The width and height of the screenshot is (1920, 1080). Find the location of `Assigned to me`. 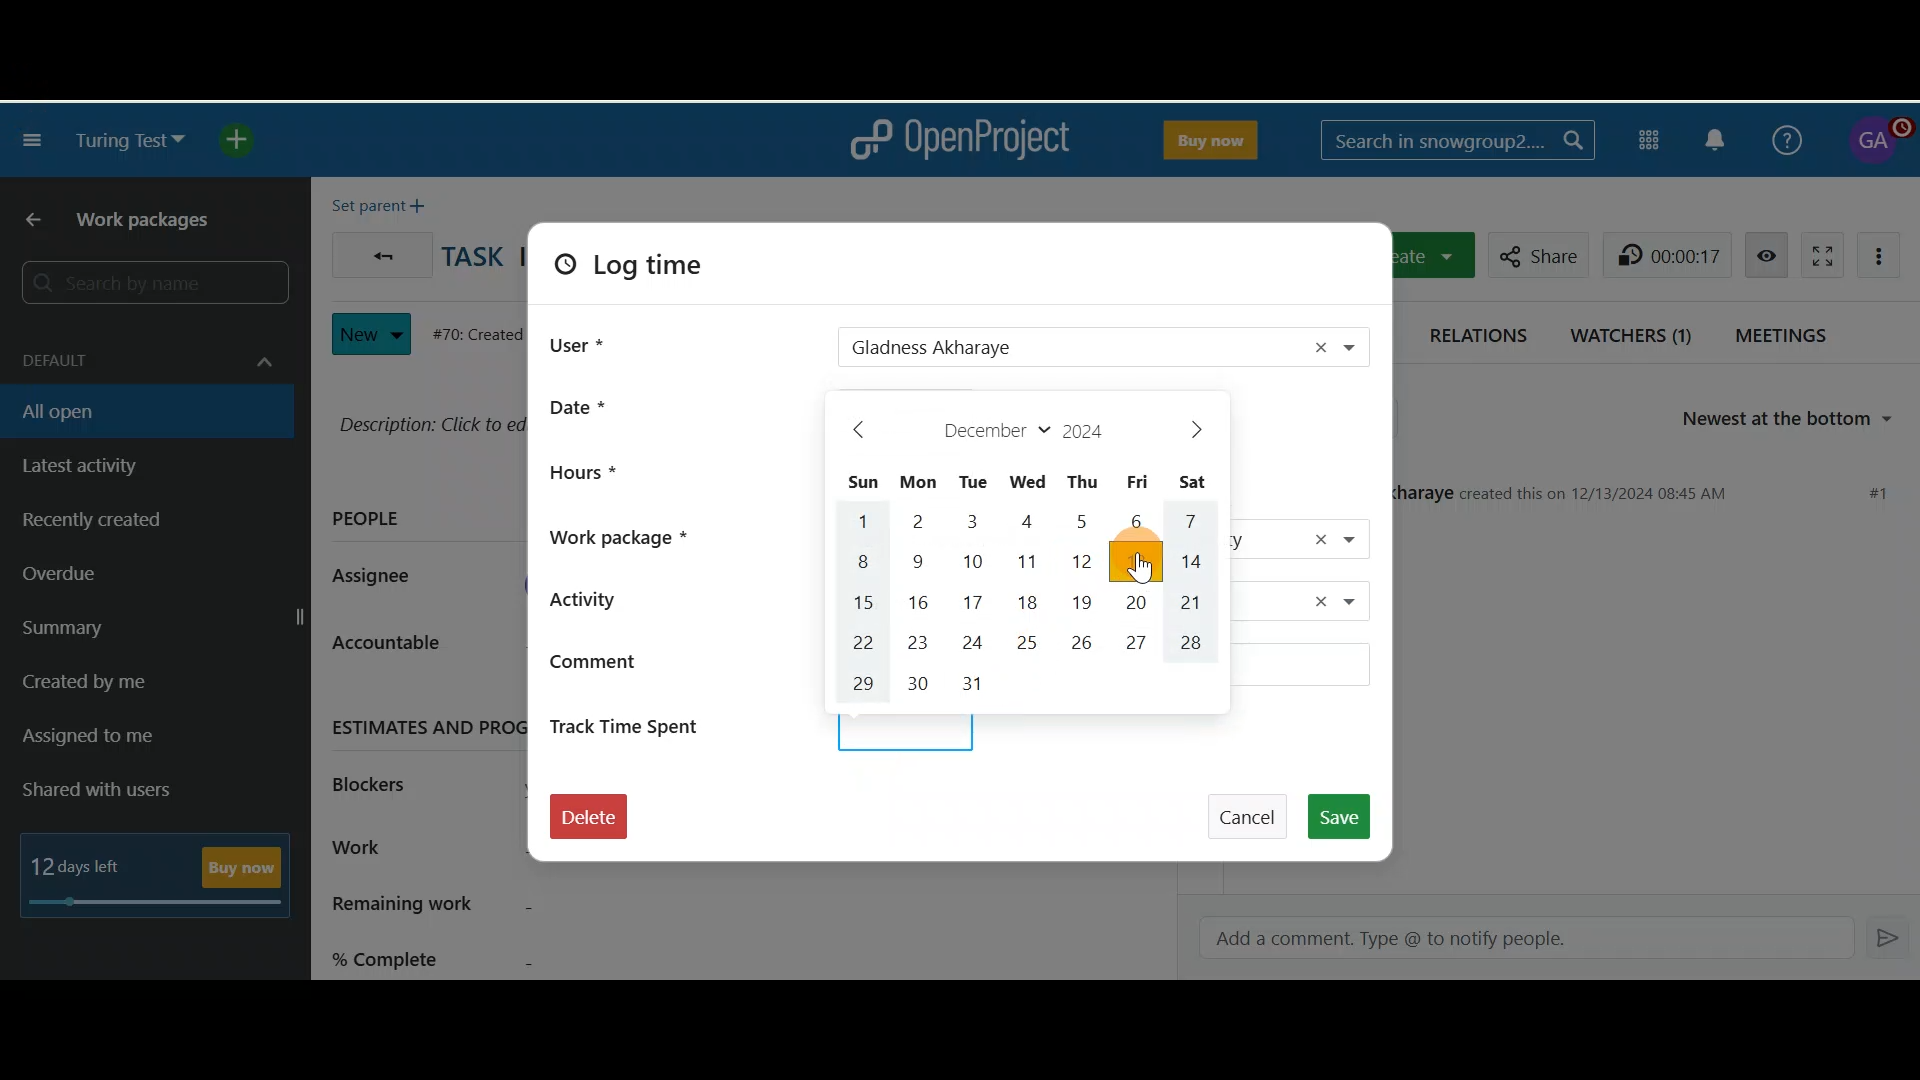

Assigned to me is located at coordinates (116, 739).